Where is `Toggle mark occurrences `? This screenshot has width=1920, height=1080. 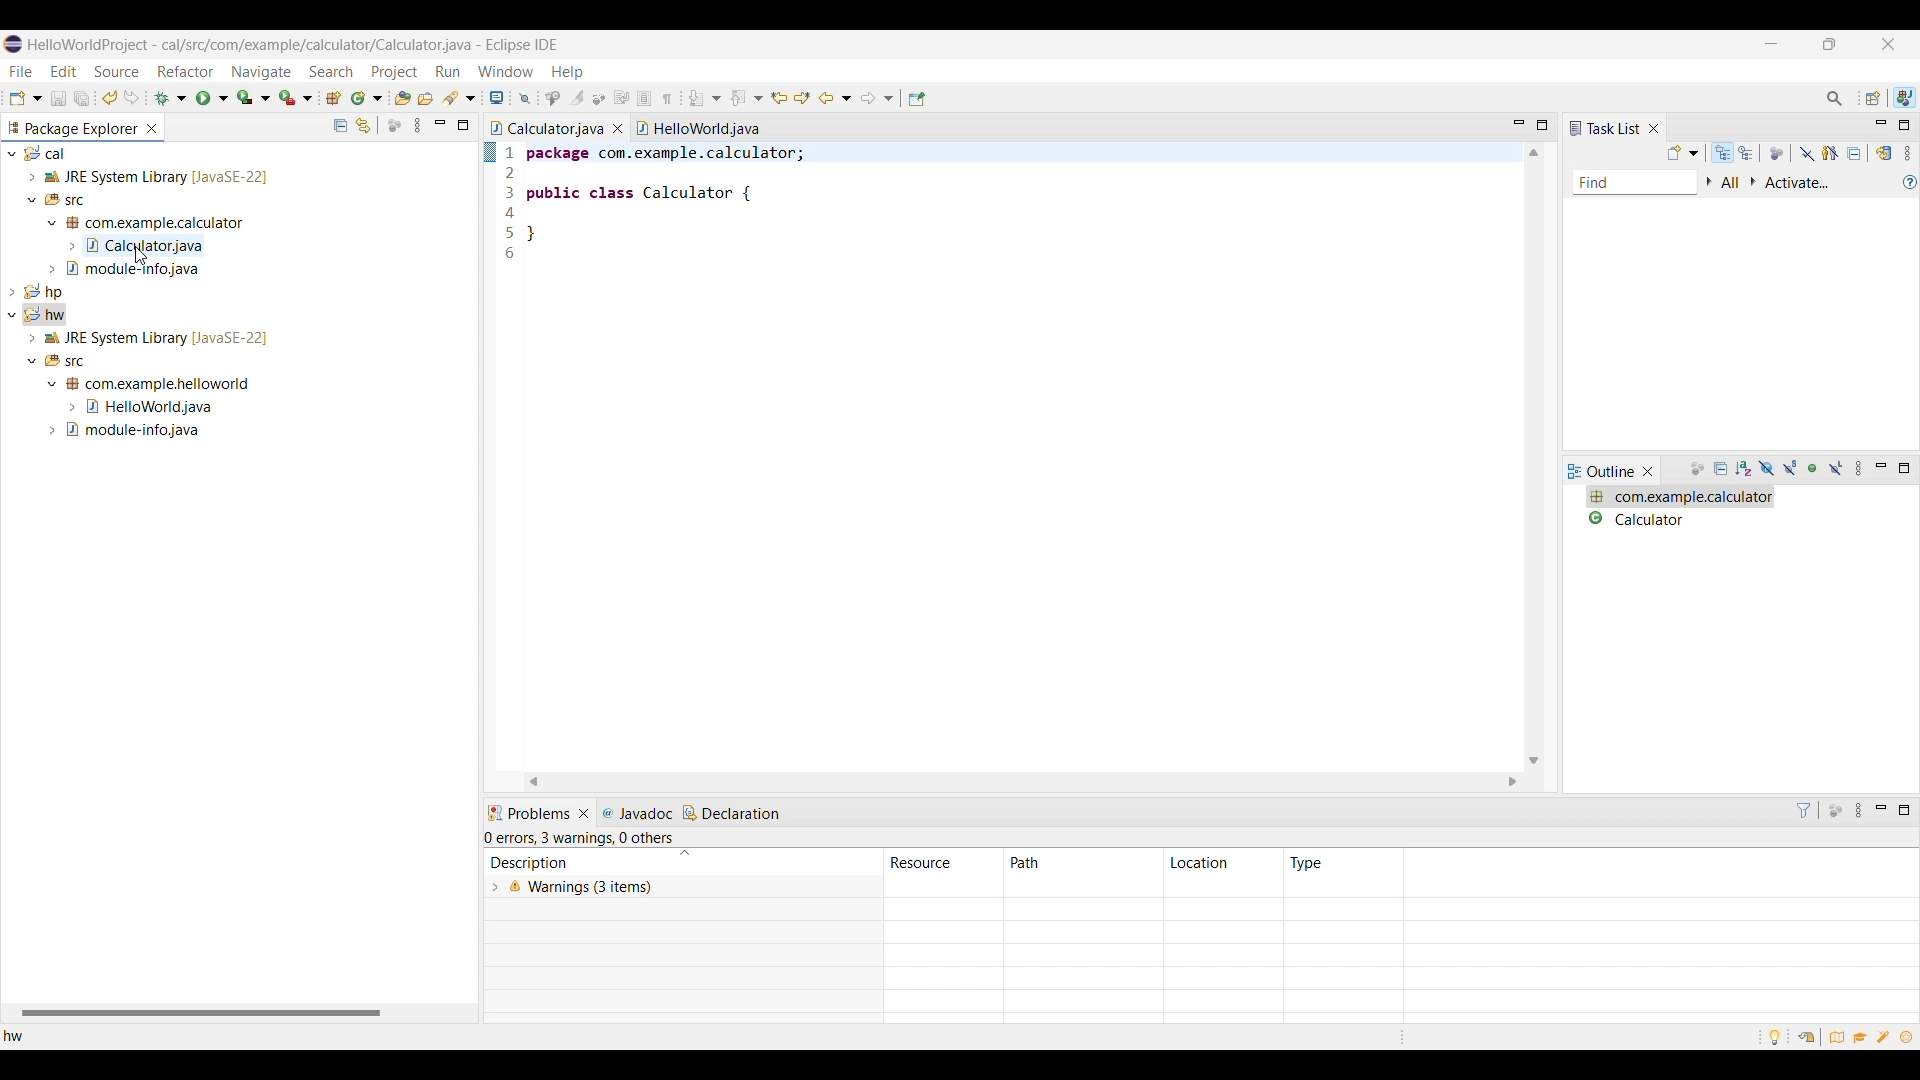
Toggle mark occurrences  is located at coordinates (577, 98).